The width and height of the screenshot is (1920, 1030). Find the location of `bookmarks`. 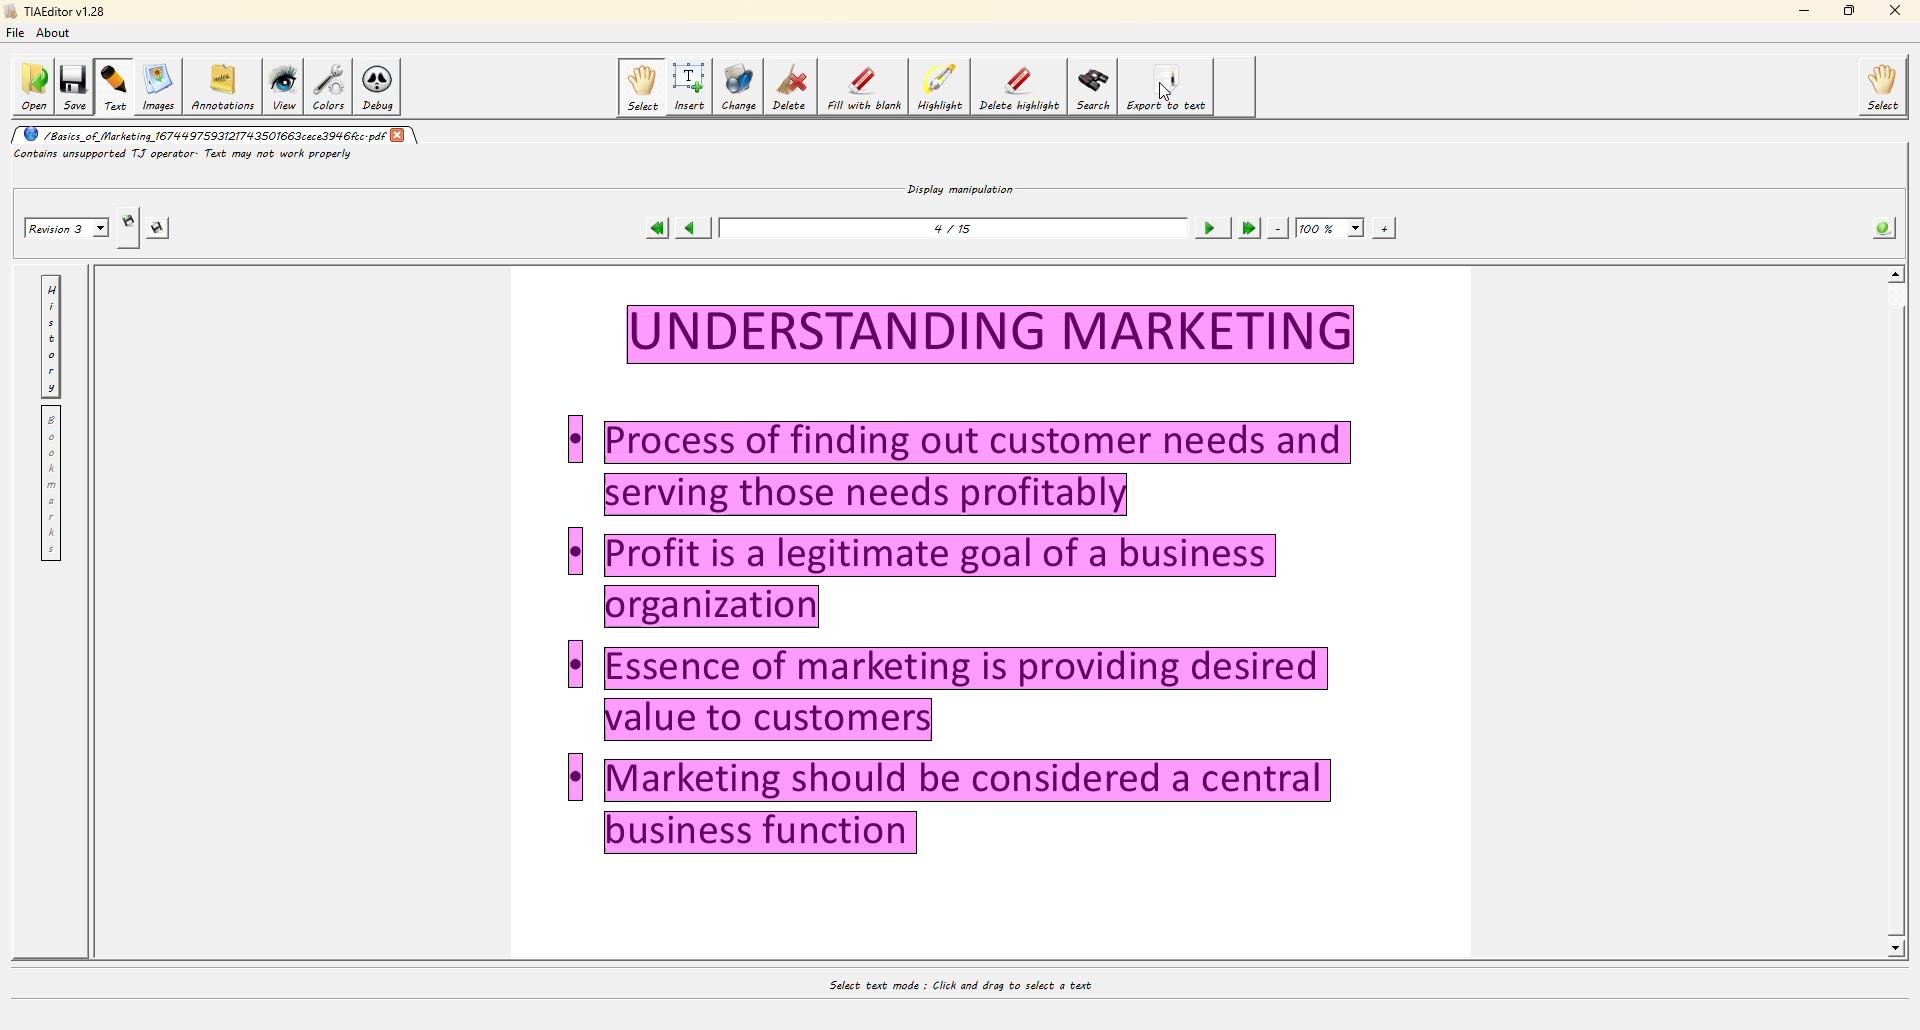

bookmarks is located at coordinates (50, 483).